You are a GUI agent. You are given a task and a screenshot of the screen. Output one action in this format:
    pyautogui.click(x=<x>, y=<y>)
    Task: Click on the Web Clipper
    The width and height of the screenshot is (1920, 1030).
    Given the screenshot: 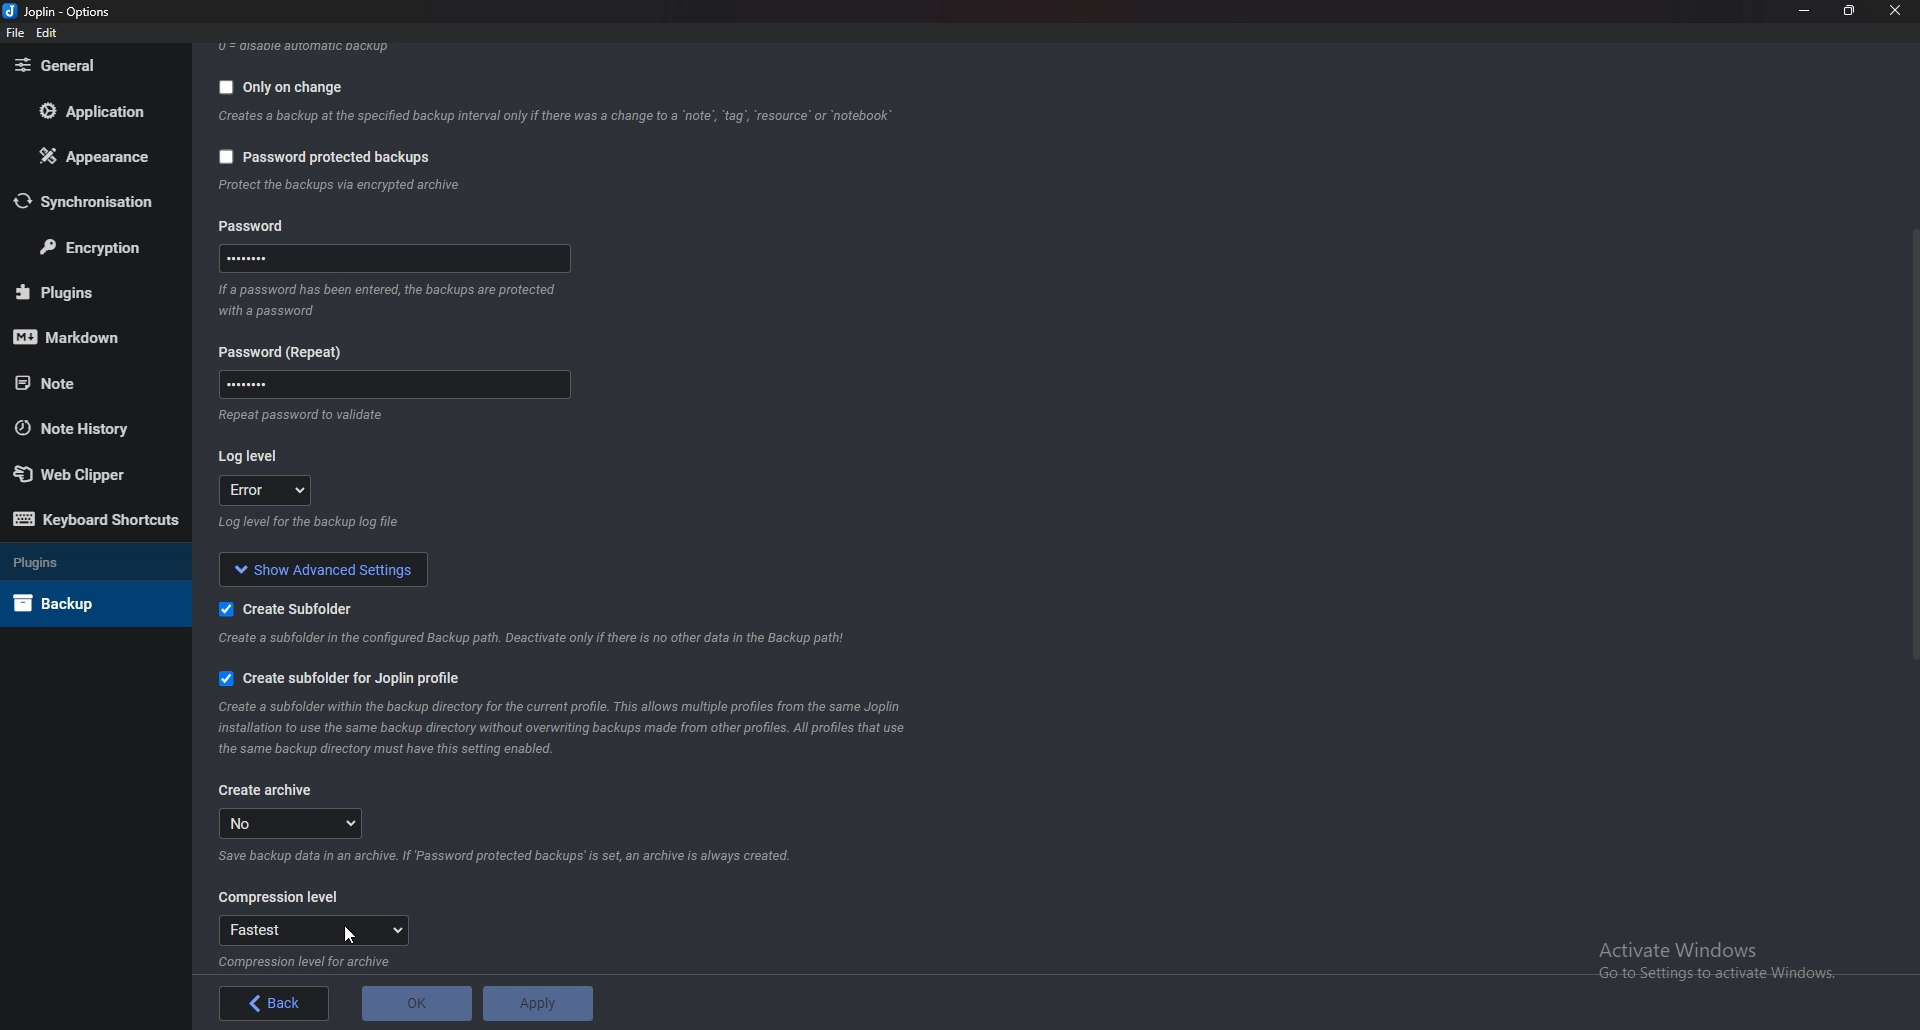 What is the action you would take?
    pyautogui.click(x=78, y=475)
    